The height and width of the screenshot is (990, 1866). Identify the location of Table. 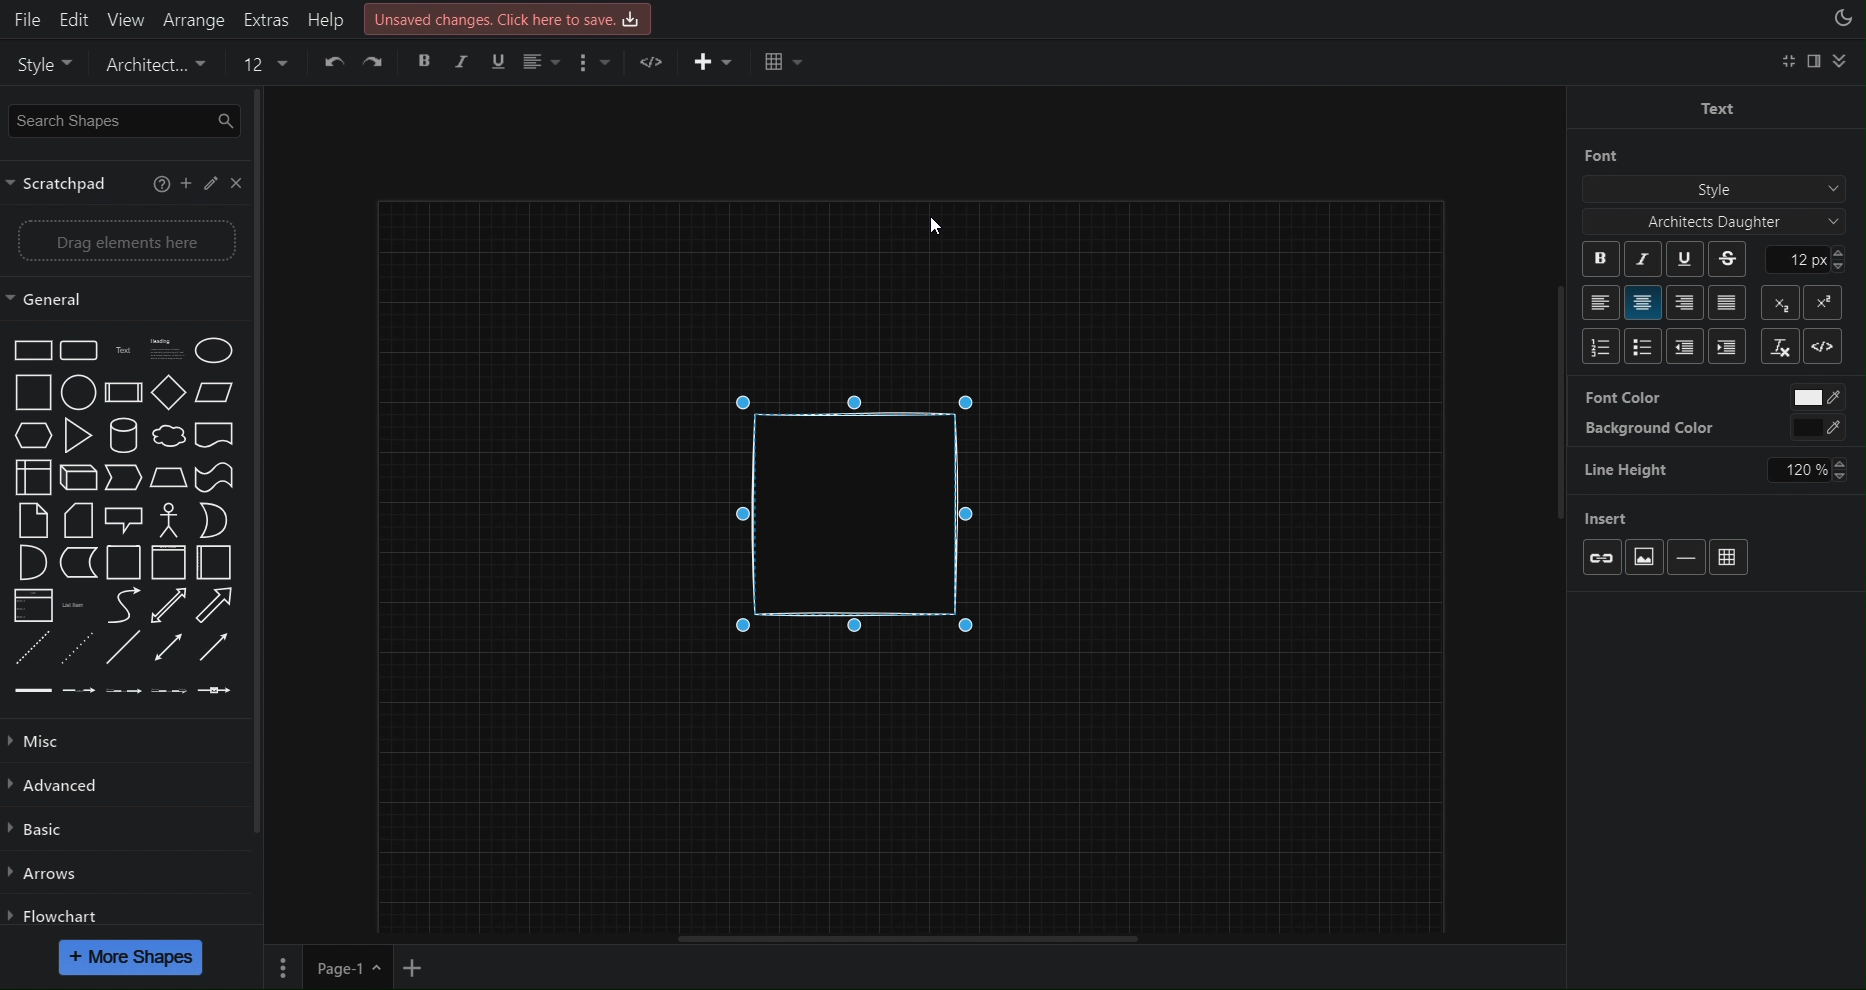
(846, 62).